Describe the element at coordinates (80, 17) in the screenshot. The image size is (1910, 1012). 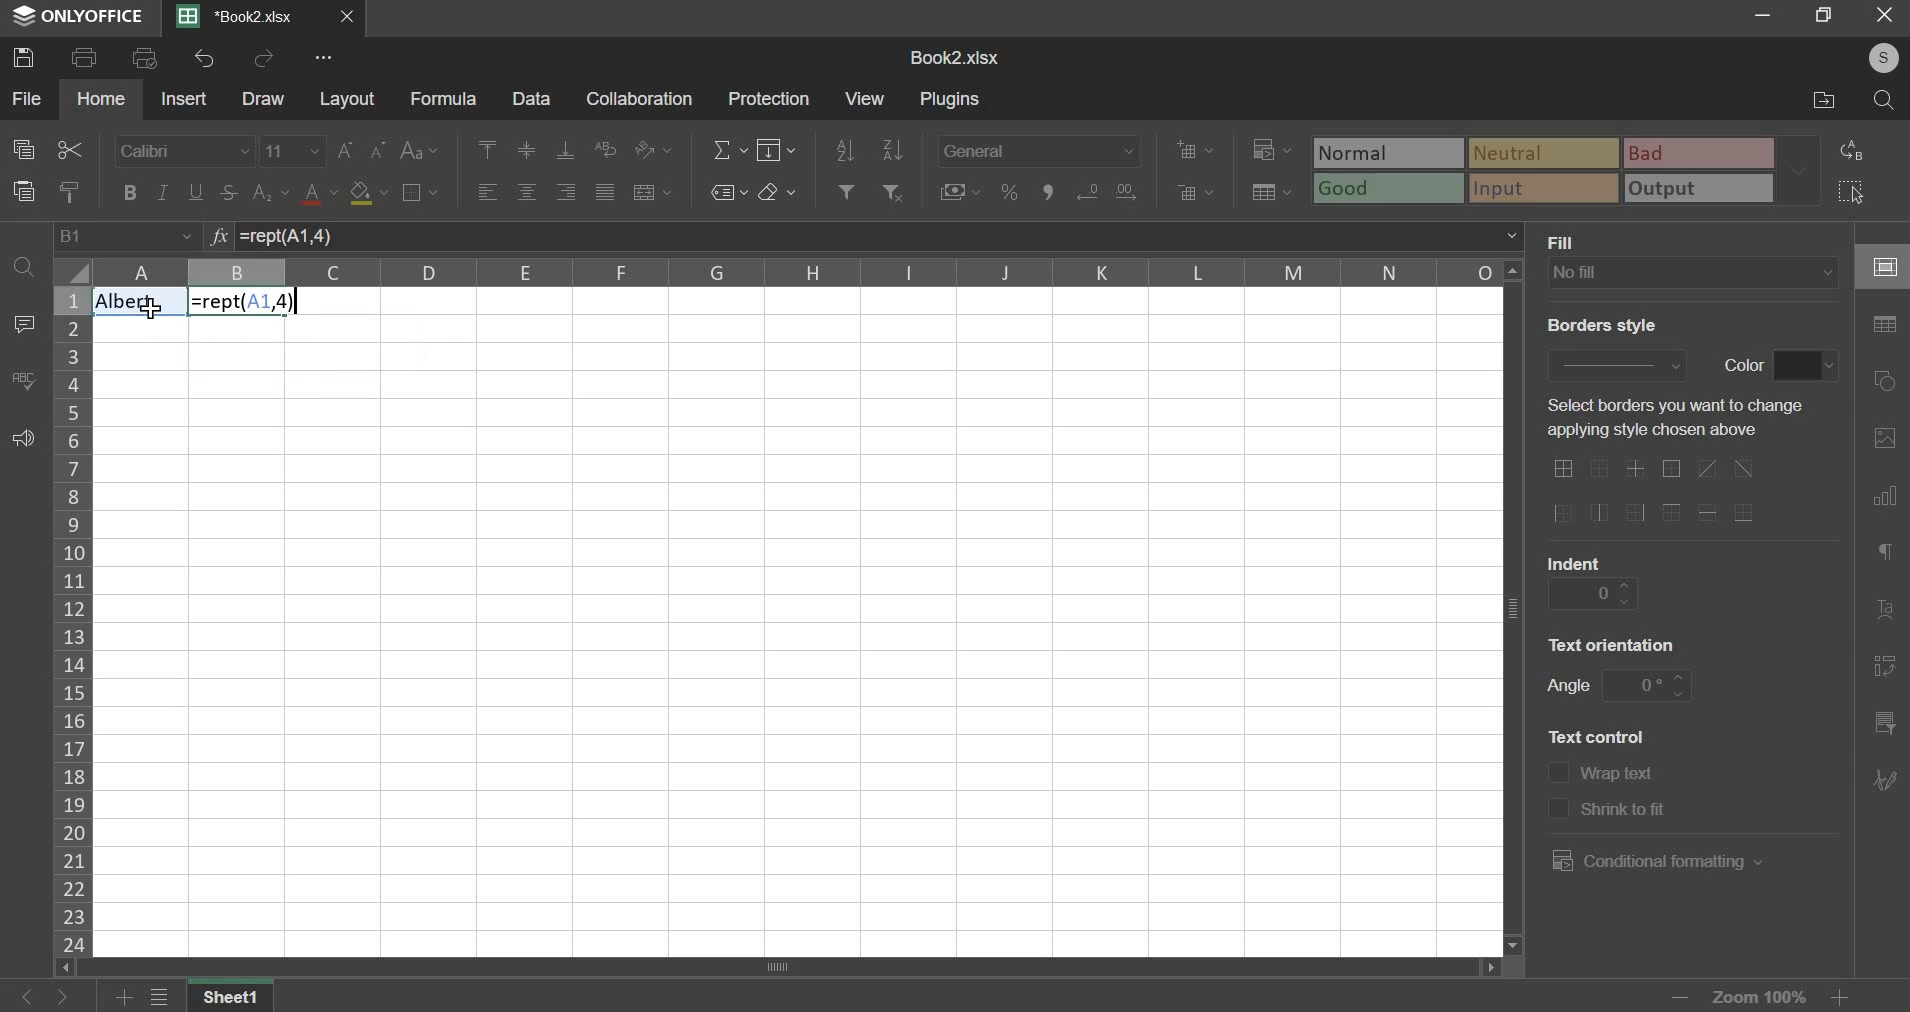
I see `ONLYOFFICE logo` at that location.